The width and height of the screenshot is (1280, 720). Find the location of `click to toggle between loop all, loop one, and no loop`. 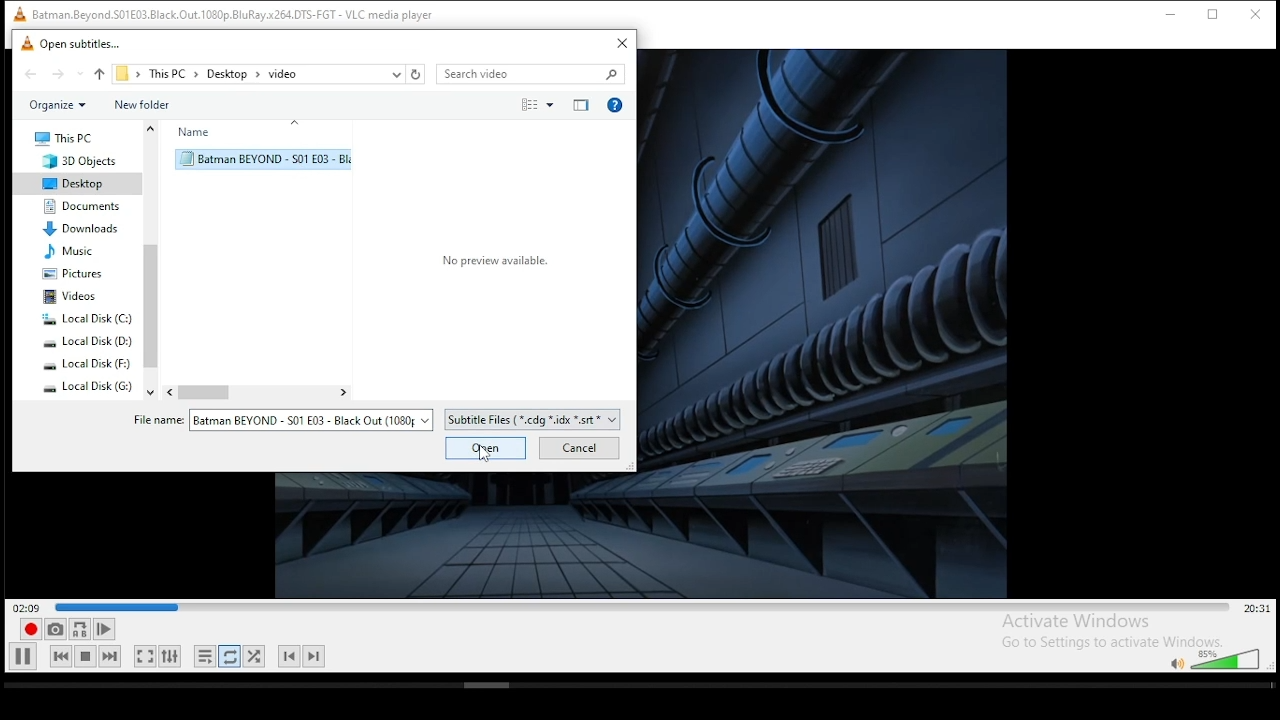

click to toggle between loop all, loop one, and no loop is located at coordinates (229, 656).